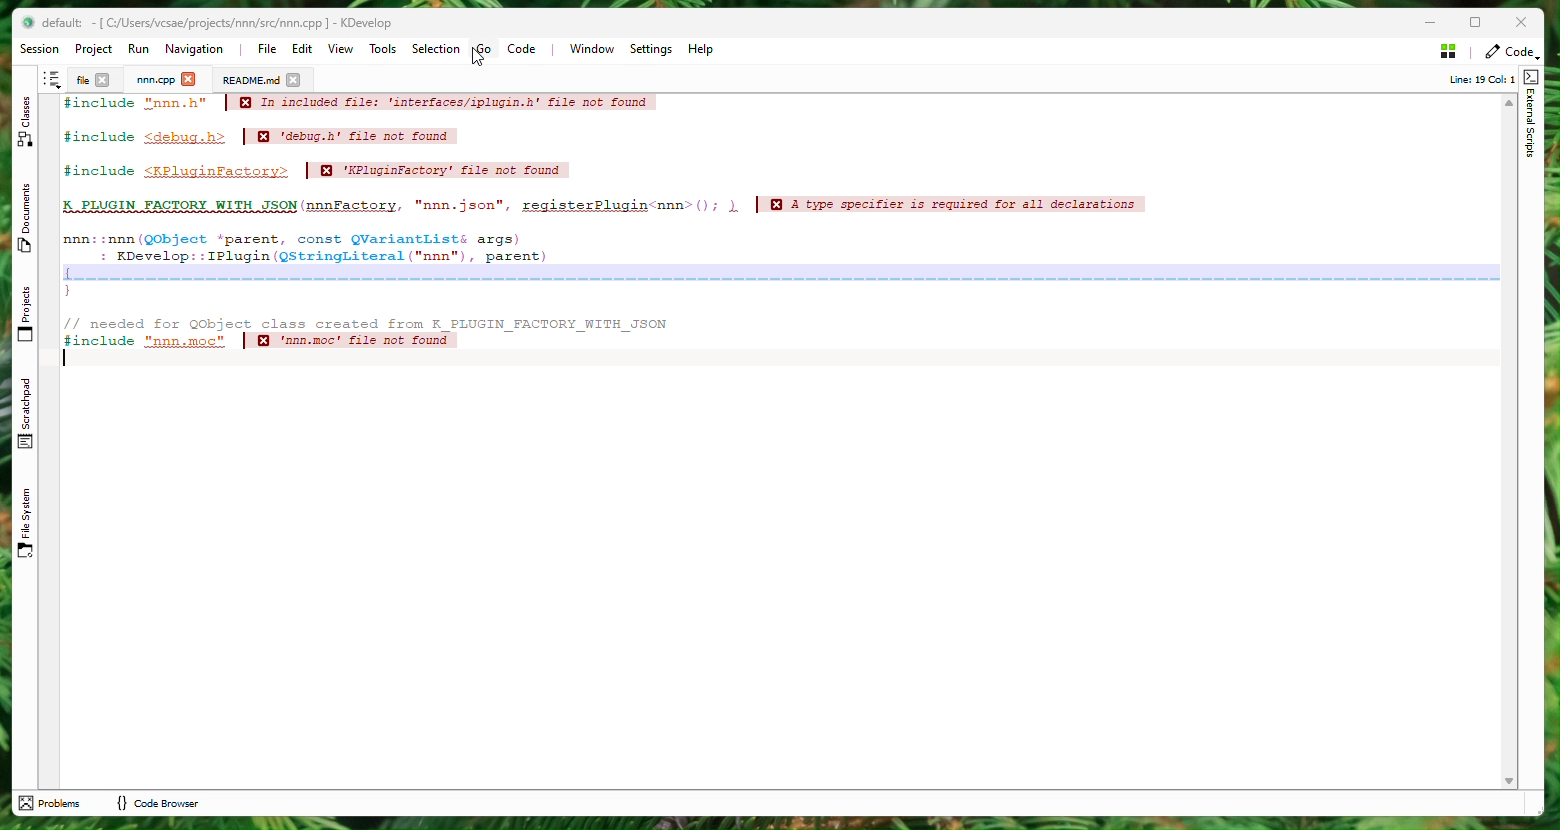 This screenshot has width=1560, height=830. What do you see at coordinates (1523, 23) in the screenshot?
I see `Close` at bounding box center [1523, 23].